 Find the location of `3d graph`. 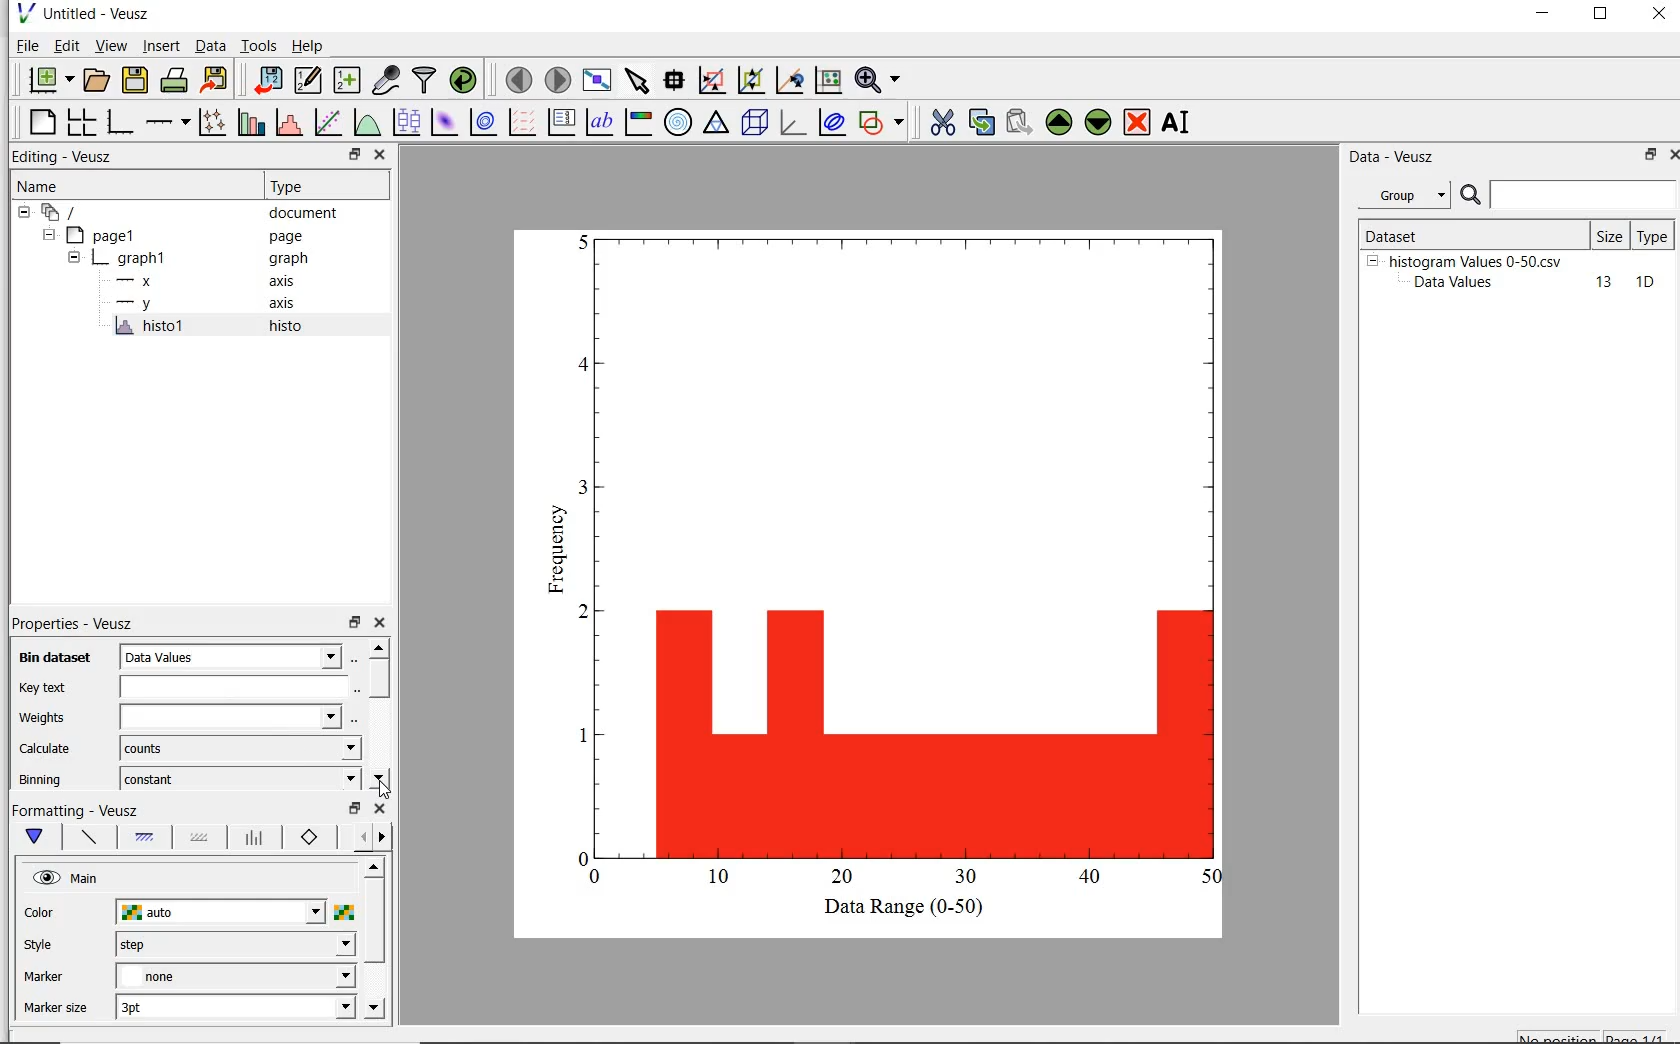

3d graph is located at coordinates (792, 123).